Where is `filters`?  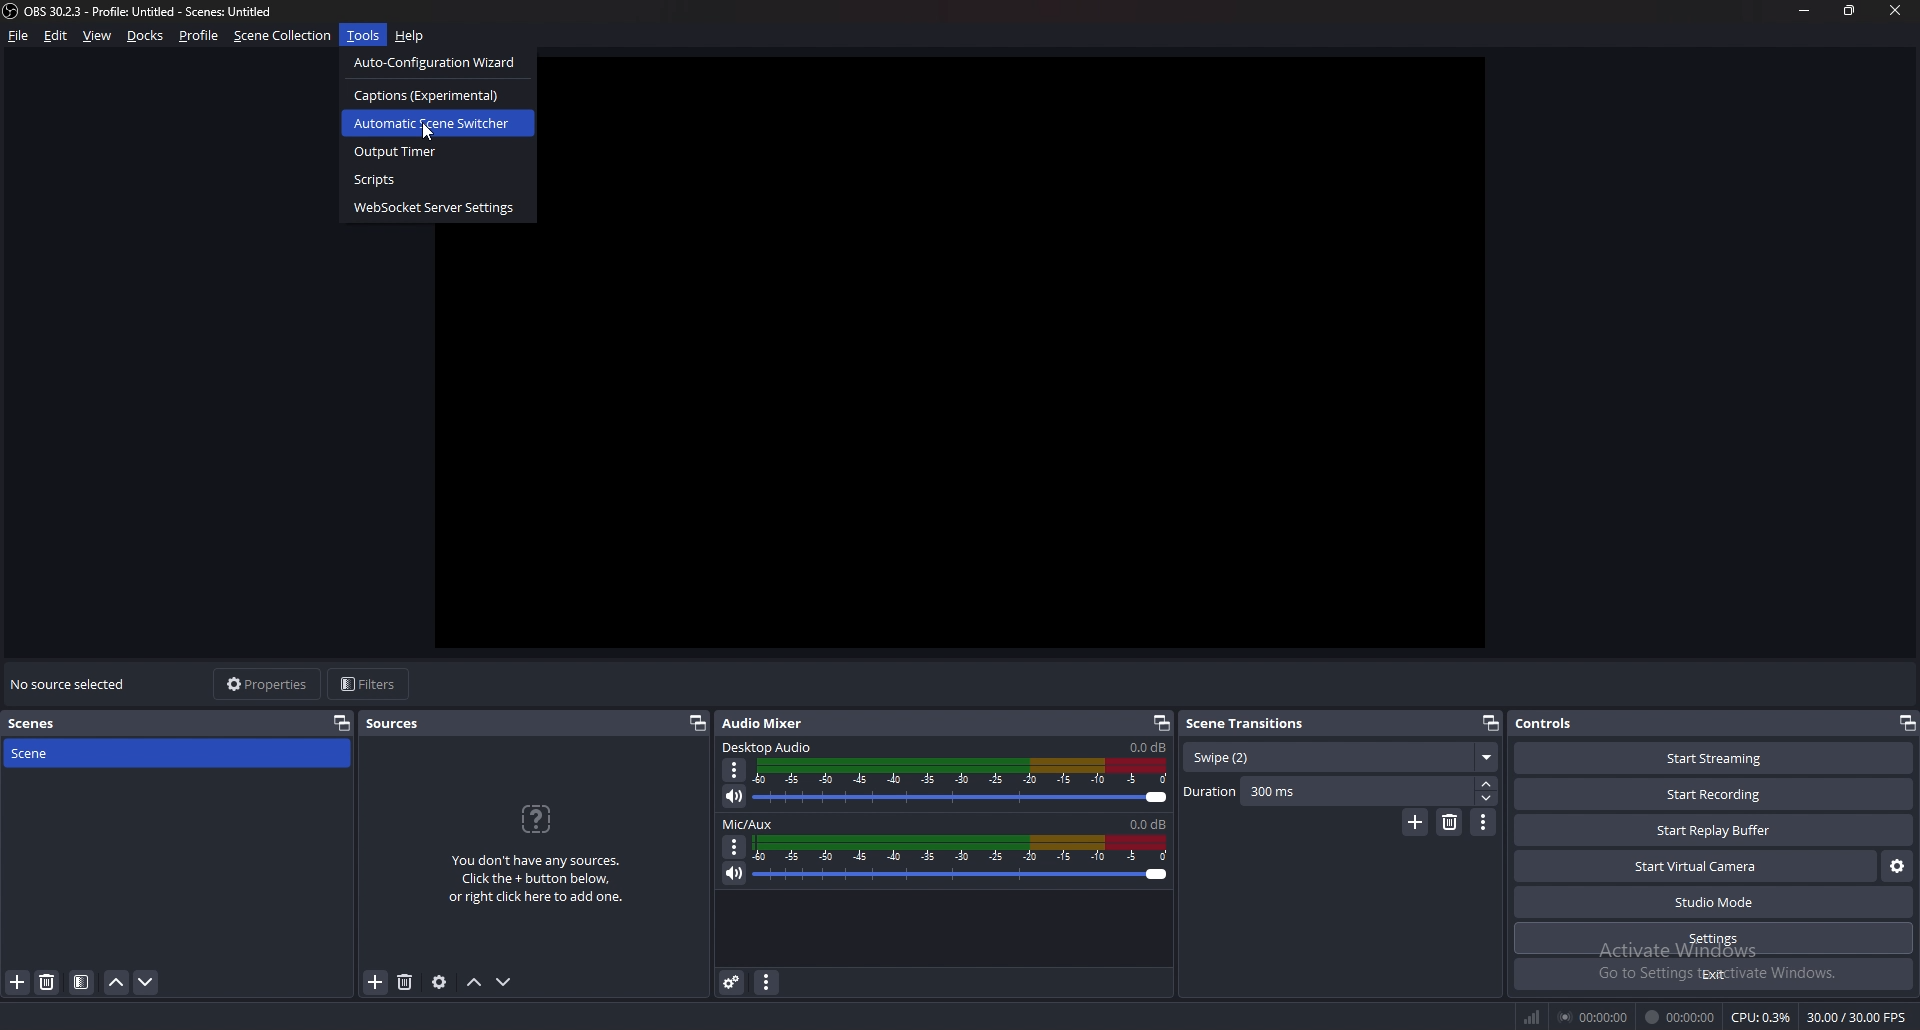
filters is located at coordinates (371, 683).